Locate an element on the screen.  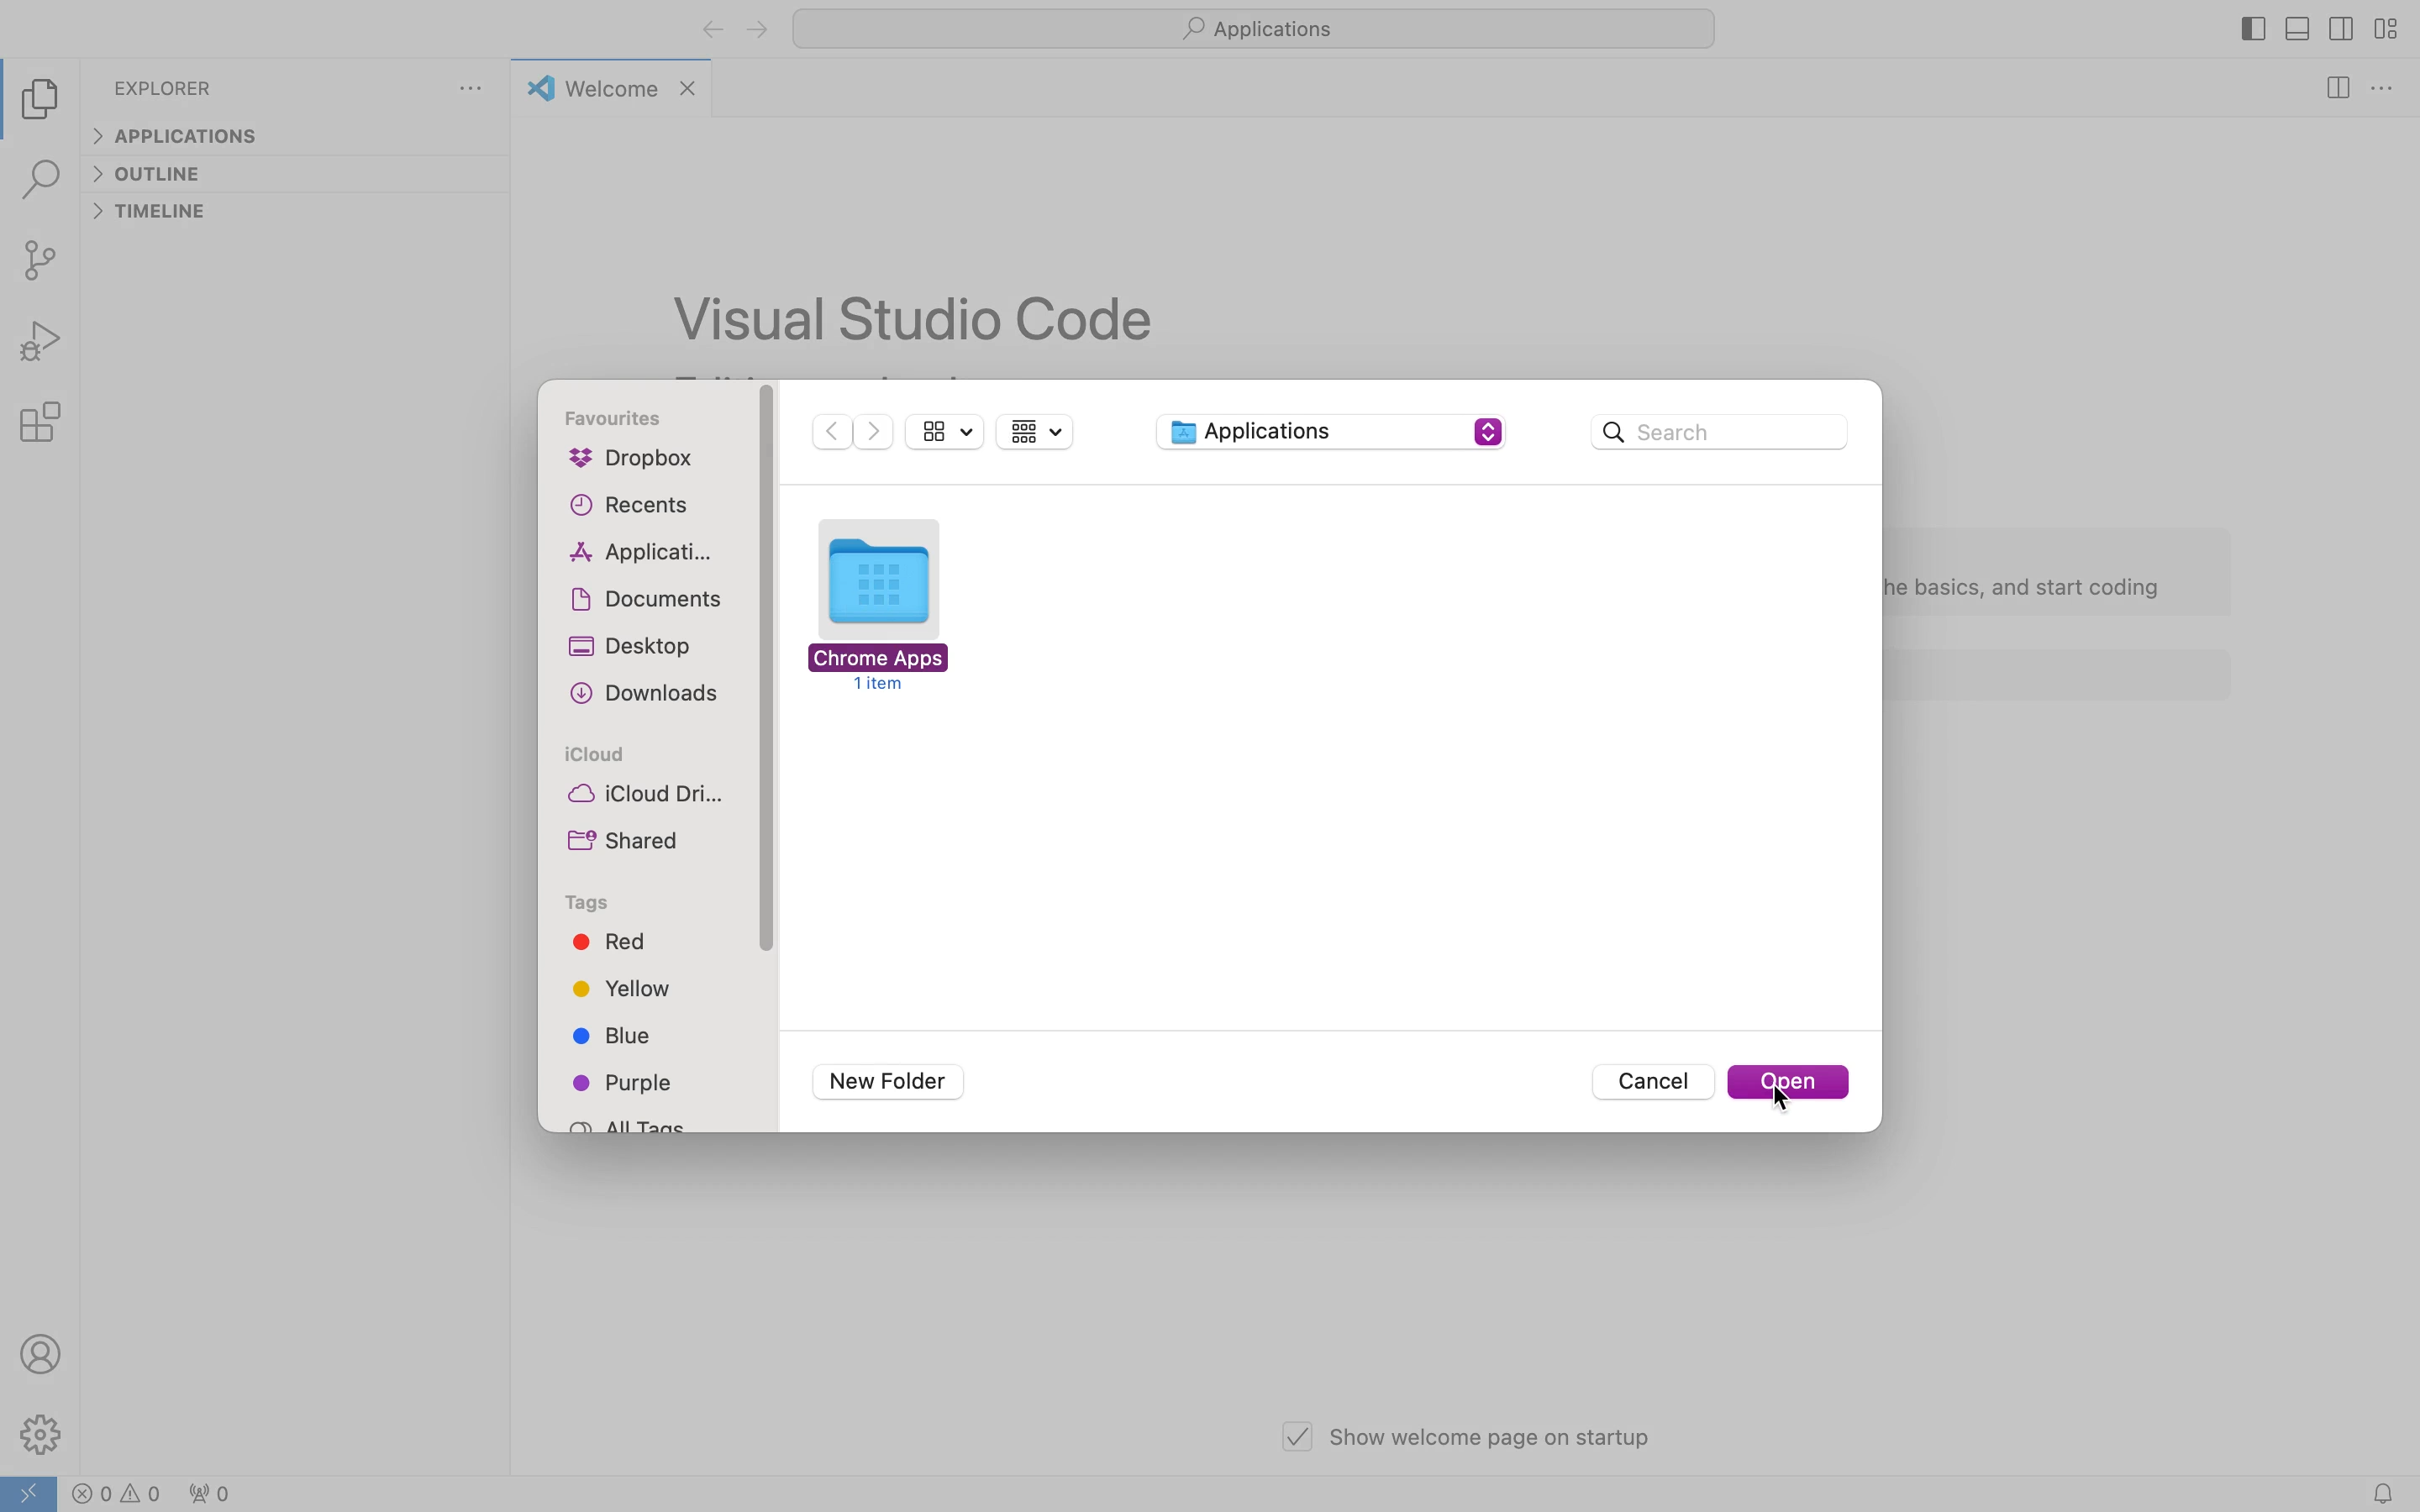
cancel is located at coordinates (1652, 1084).